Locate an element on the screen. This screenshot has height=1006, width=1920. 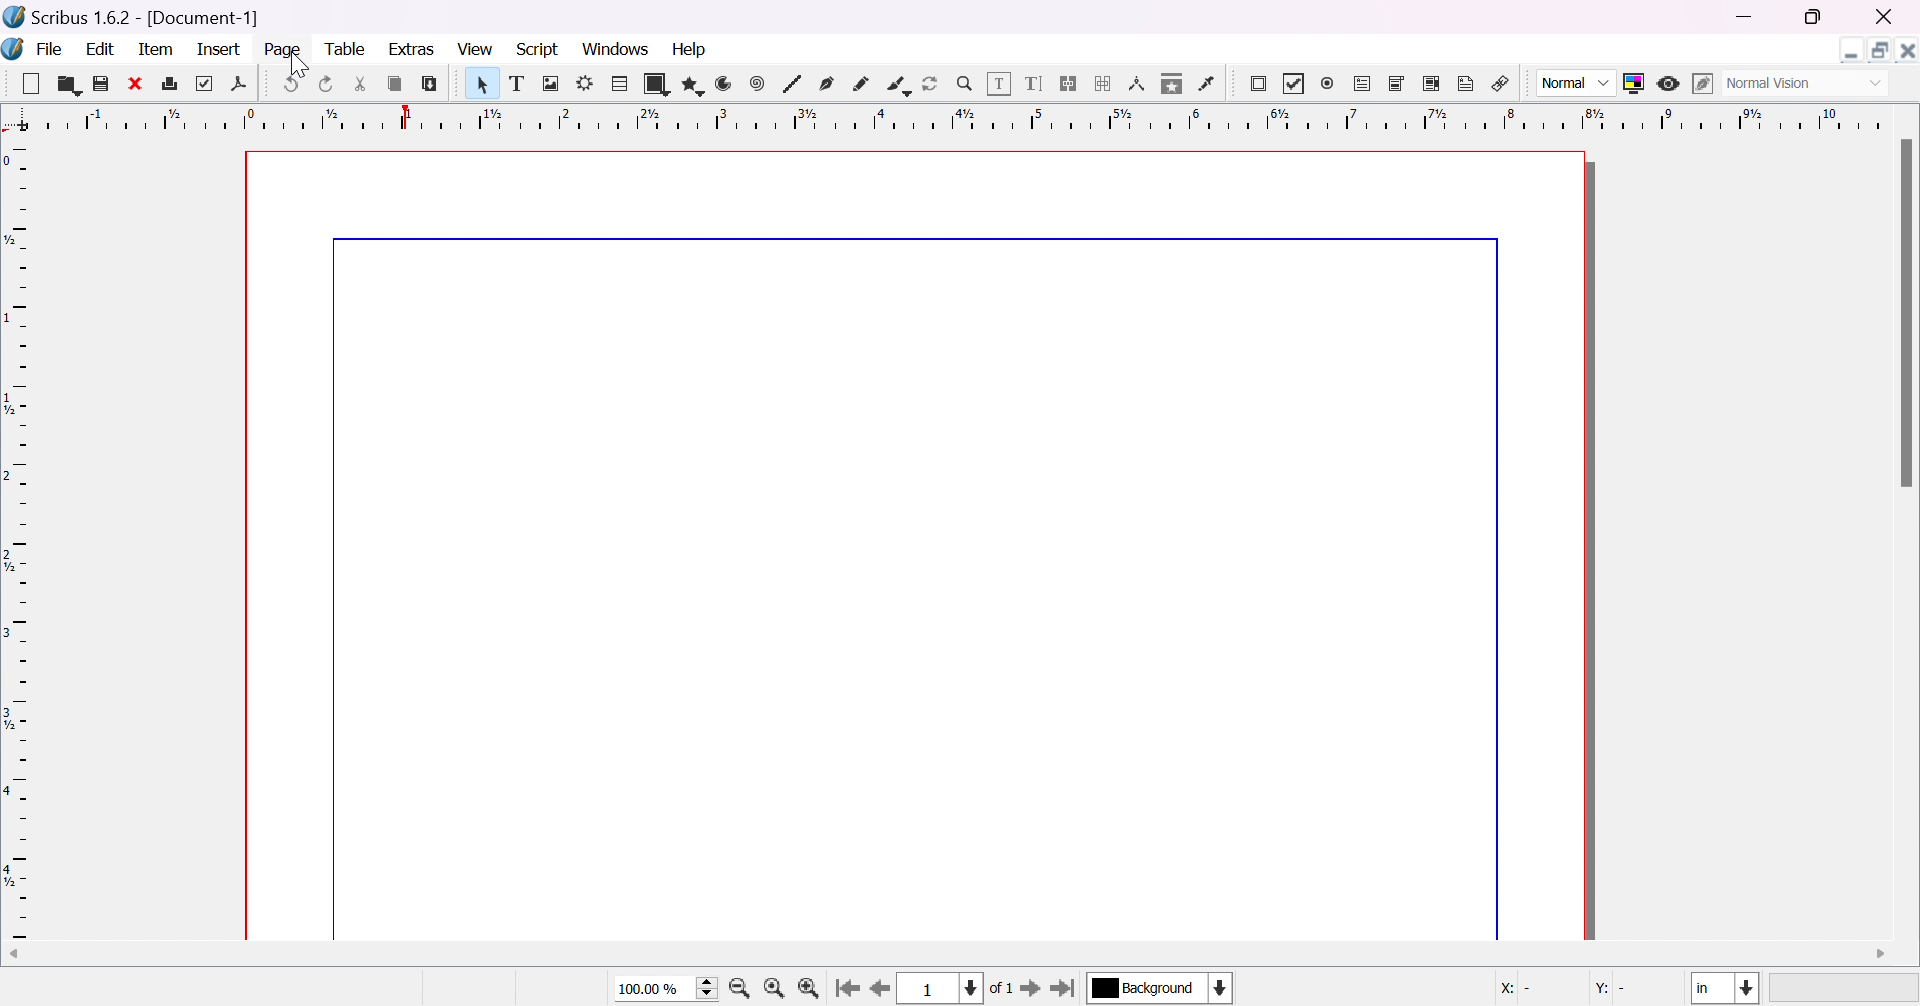
link text frames is located at coordinates (1072, 85).